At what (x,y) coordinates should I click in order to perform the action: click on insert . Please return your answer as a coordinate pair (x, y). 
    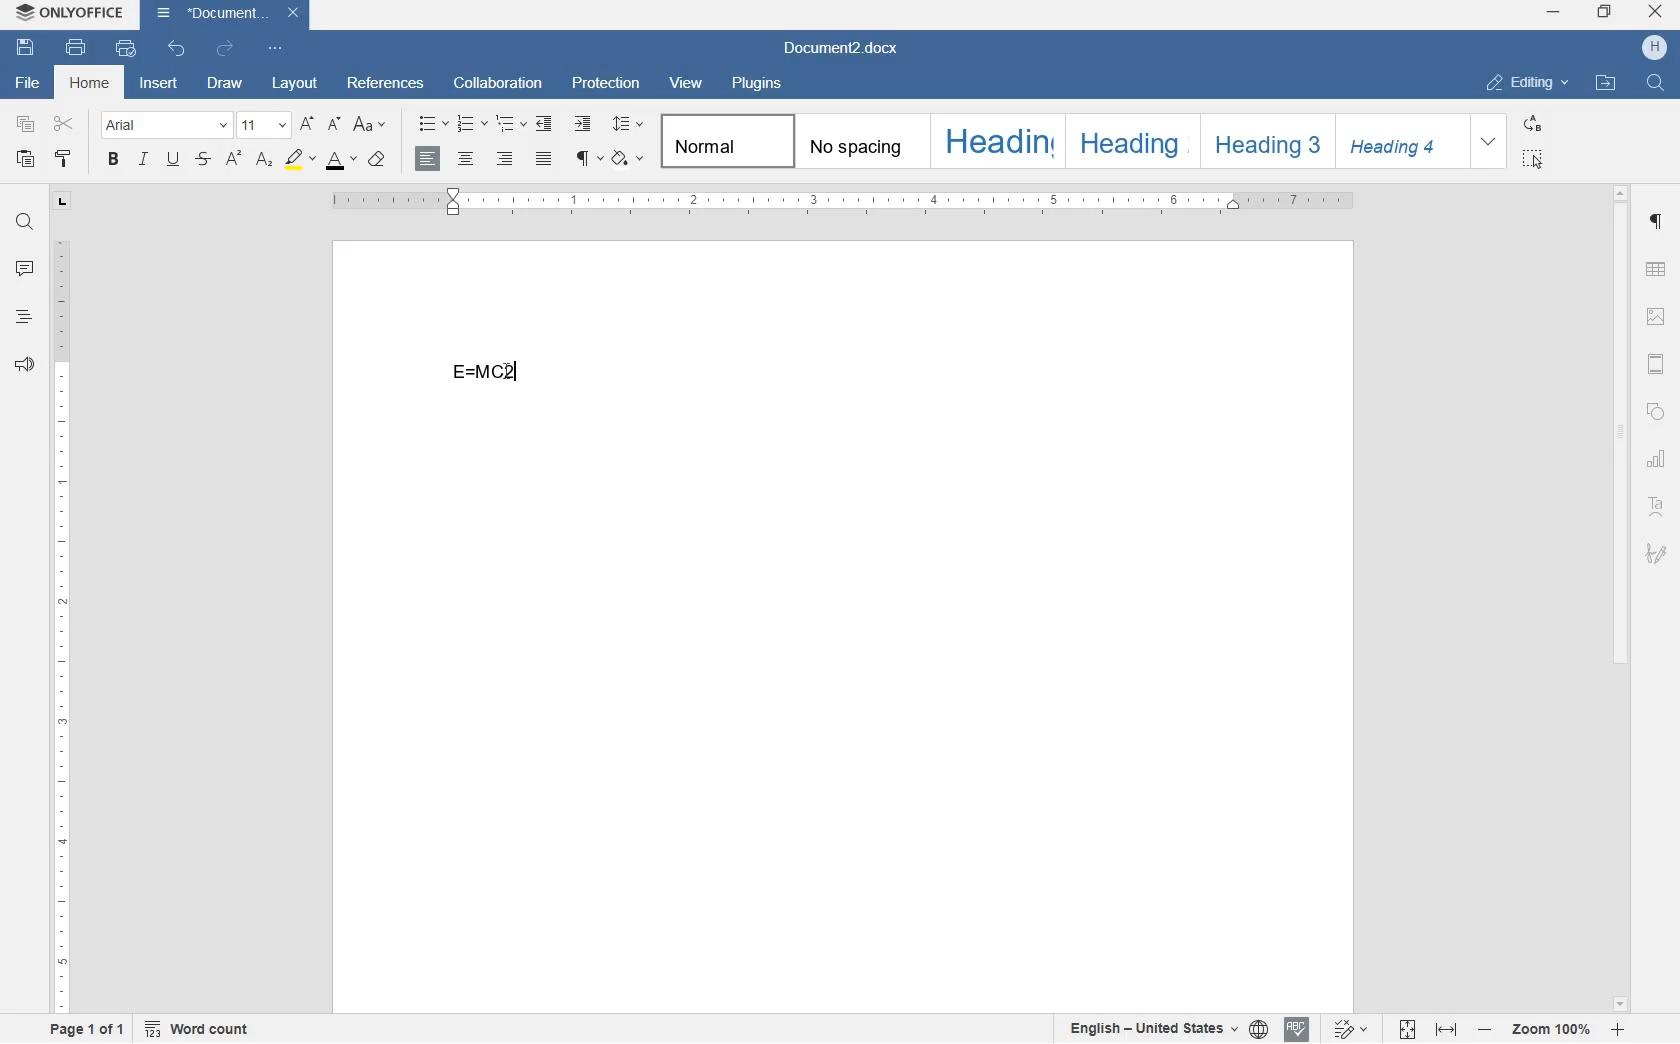
    Looking at the image, I should click on (158, 85).